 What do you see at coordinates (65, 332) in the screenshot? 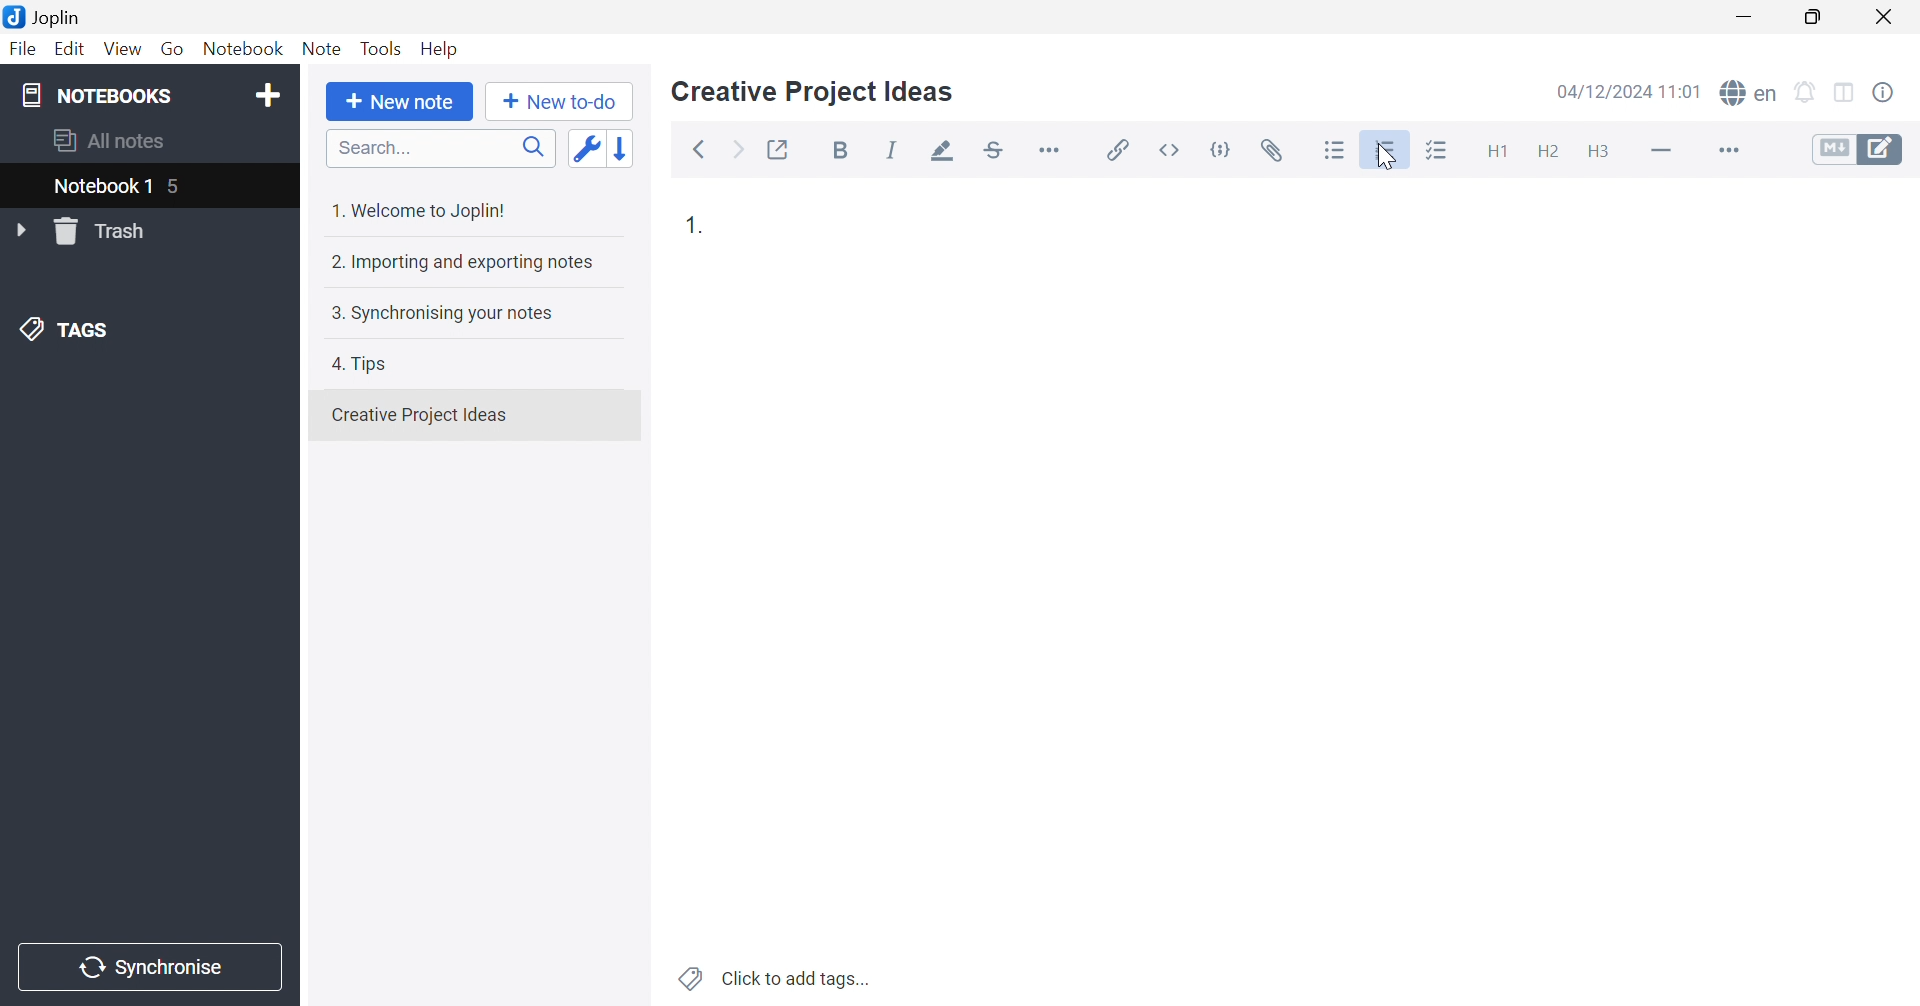
I see `TAGS` at bounding box center [65, 332].